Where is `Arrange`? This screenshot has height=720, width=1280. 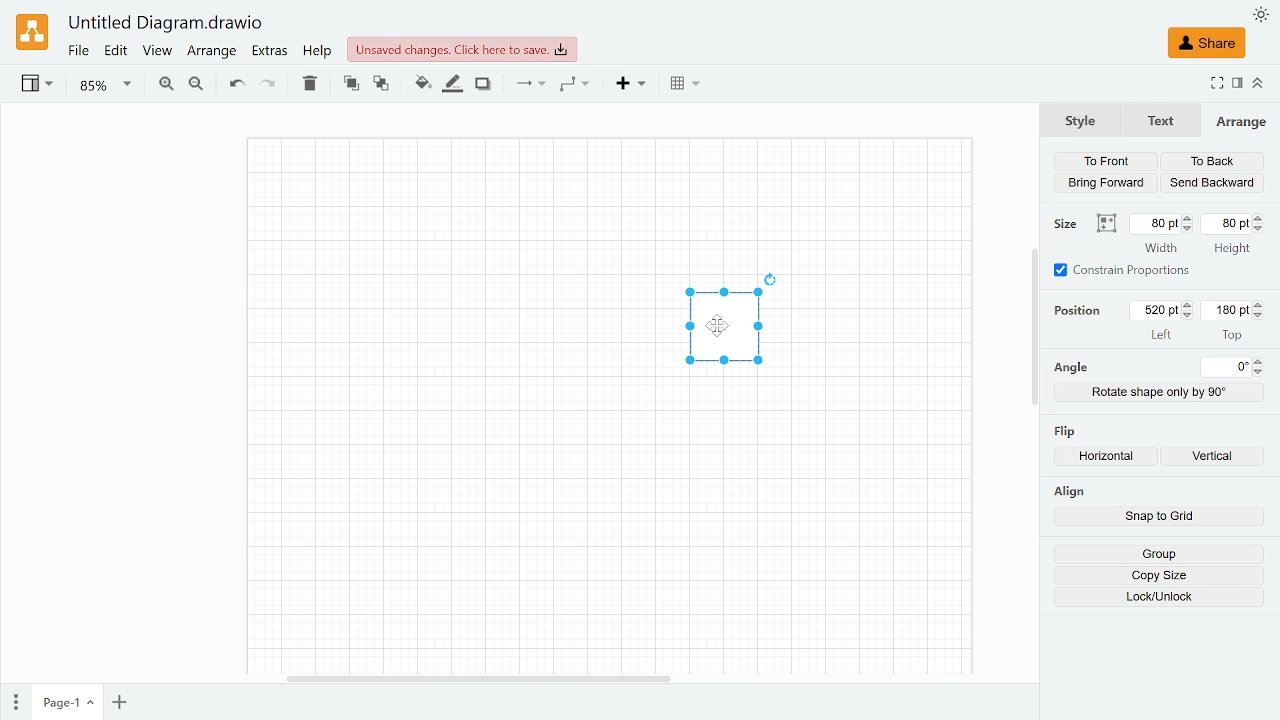
Arrange is located at coordinates (211, 52).